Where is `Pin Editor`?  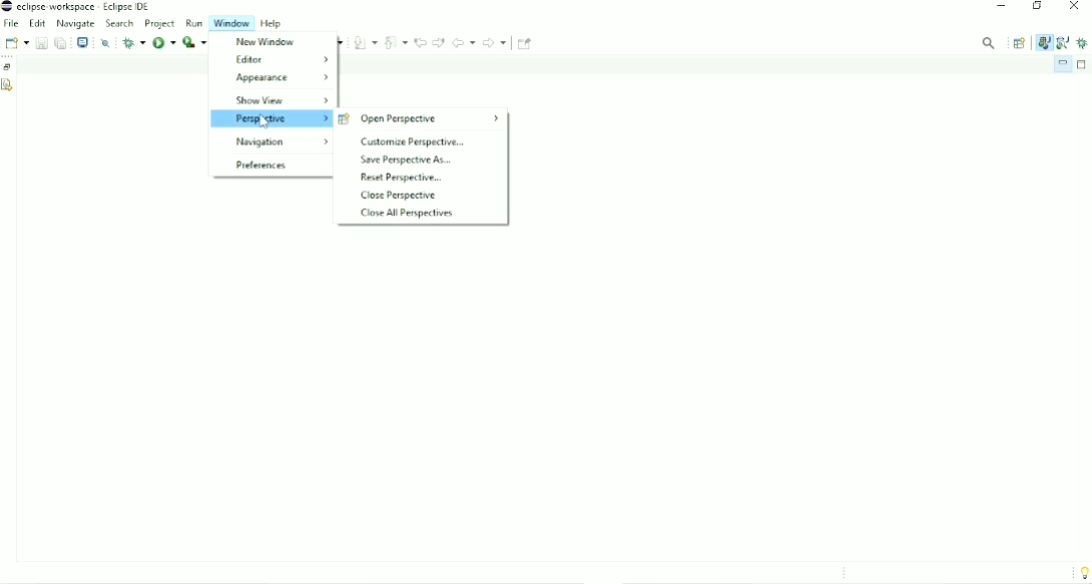 Pin Editor is located at coordinates (525, 43).